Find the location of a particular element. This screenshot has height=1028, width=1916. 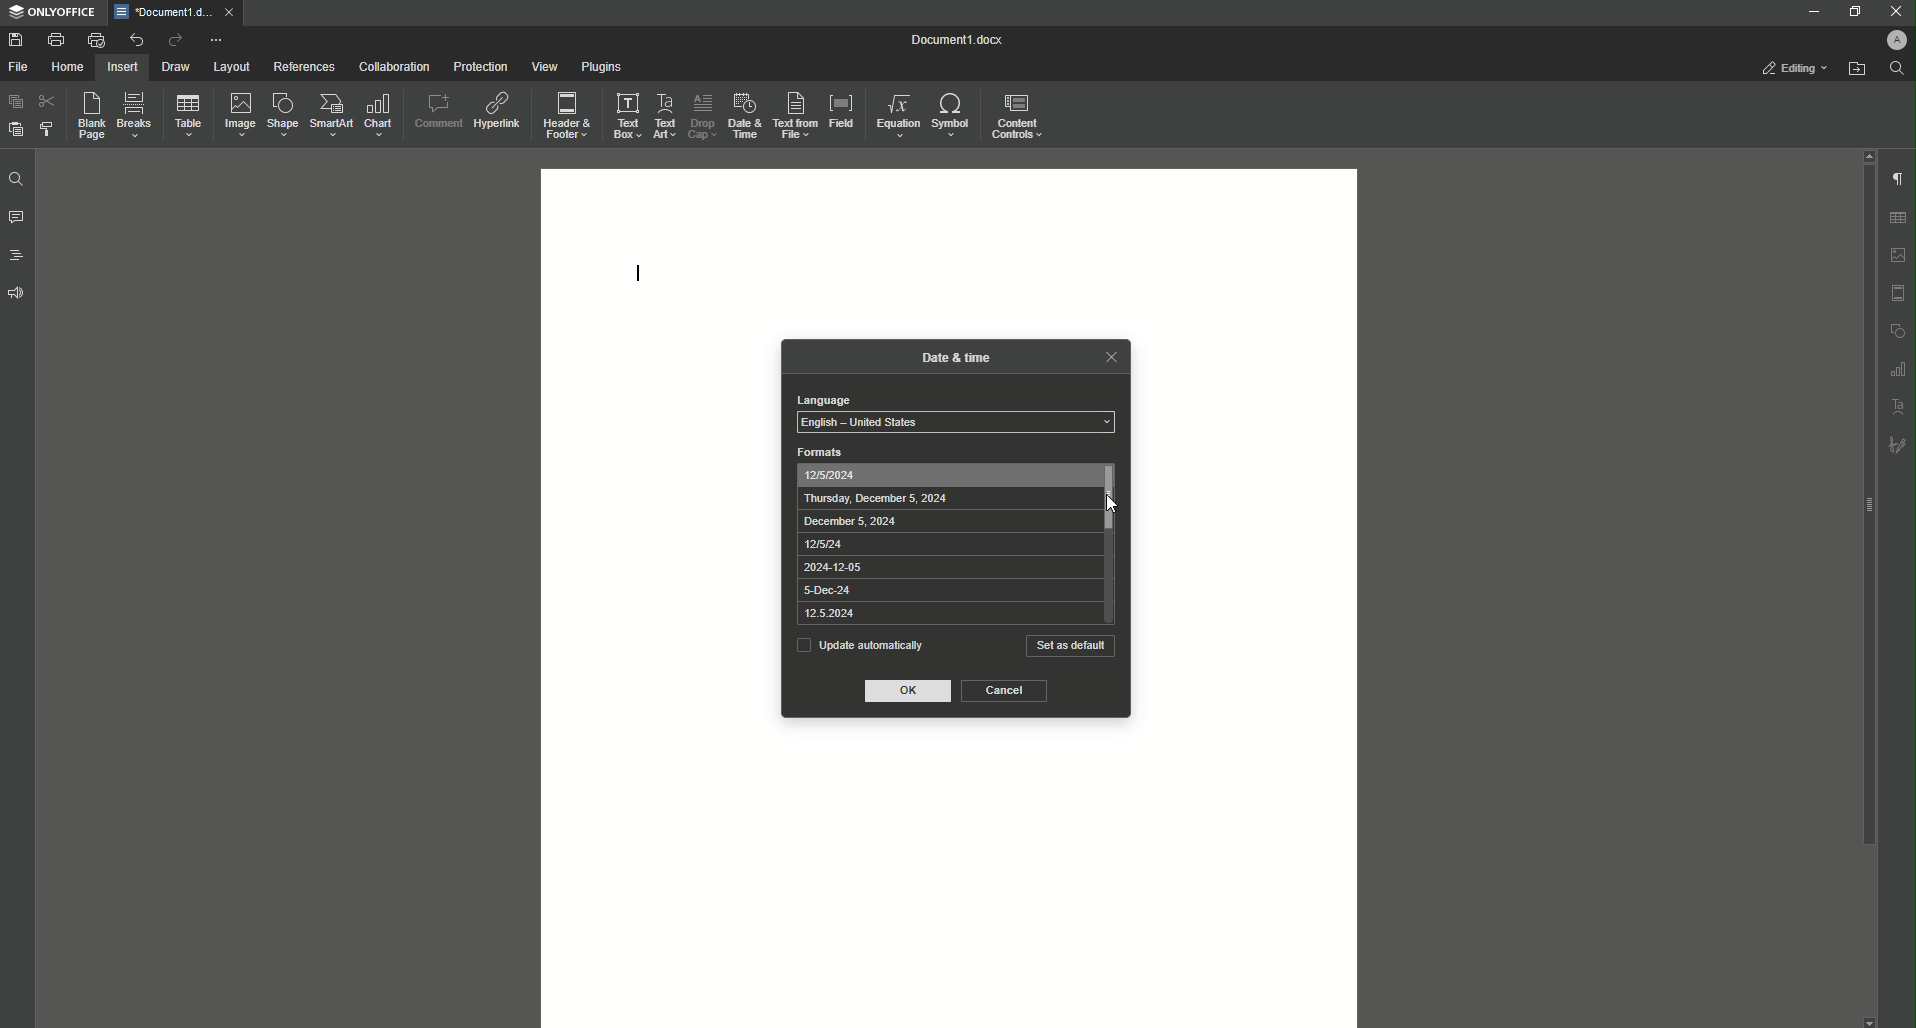

Cut is located at coordinates (46, 101).